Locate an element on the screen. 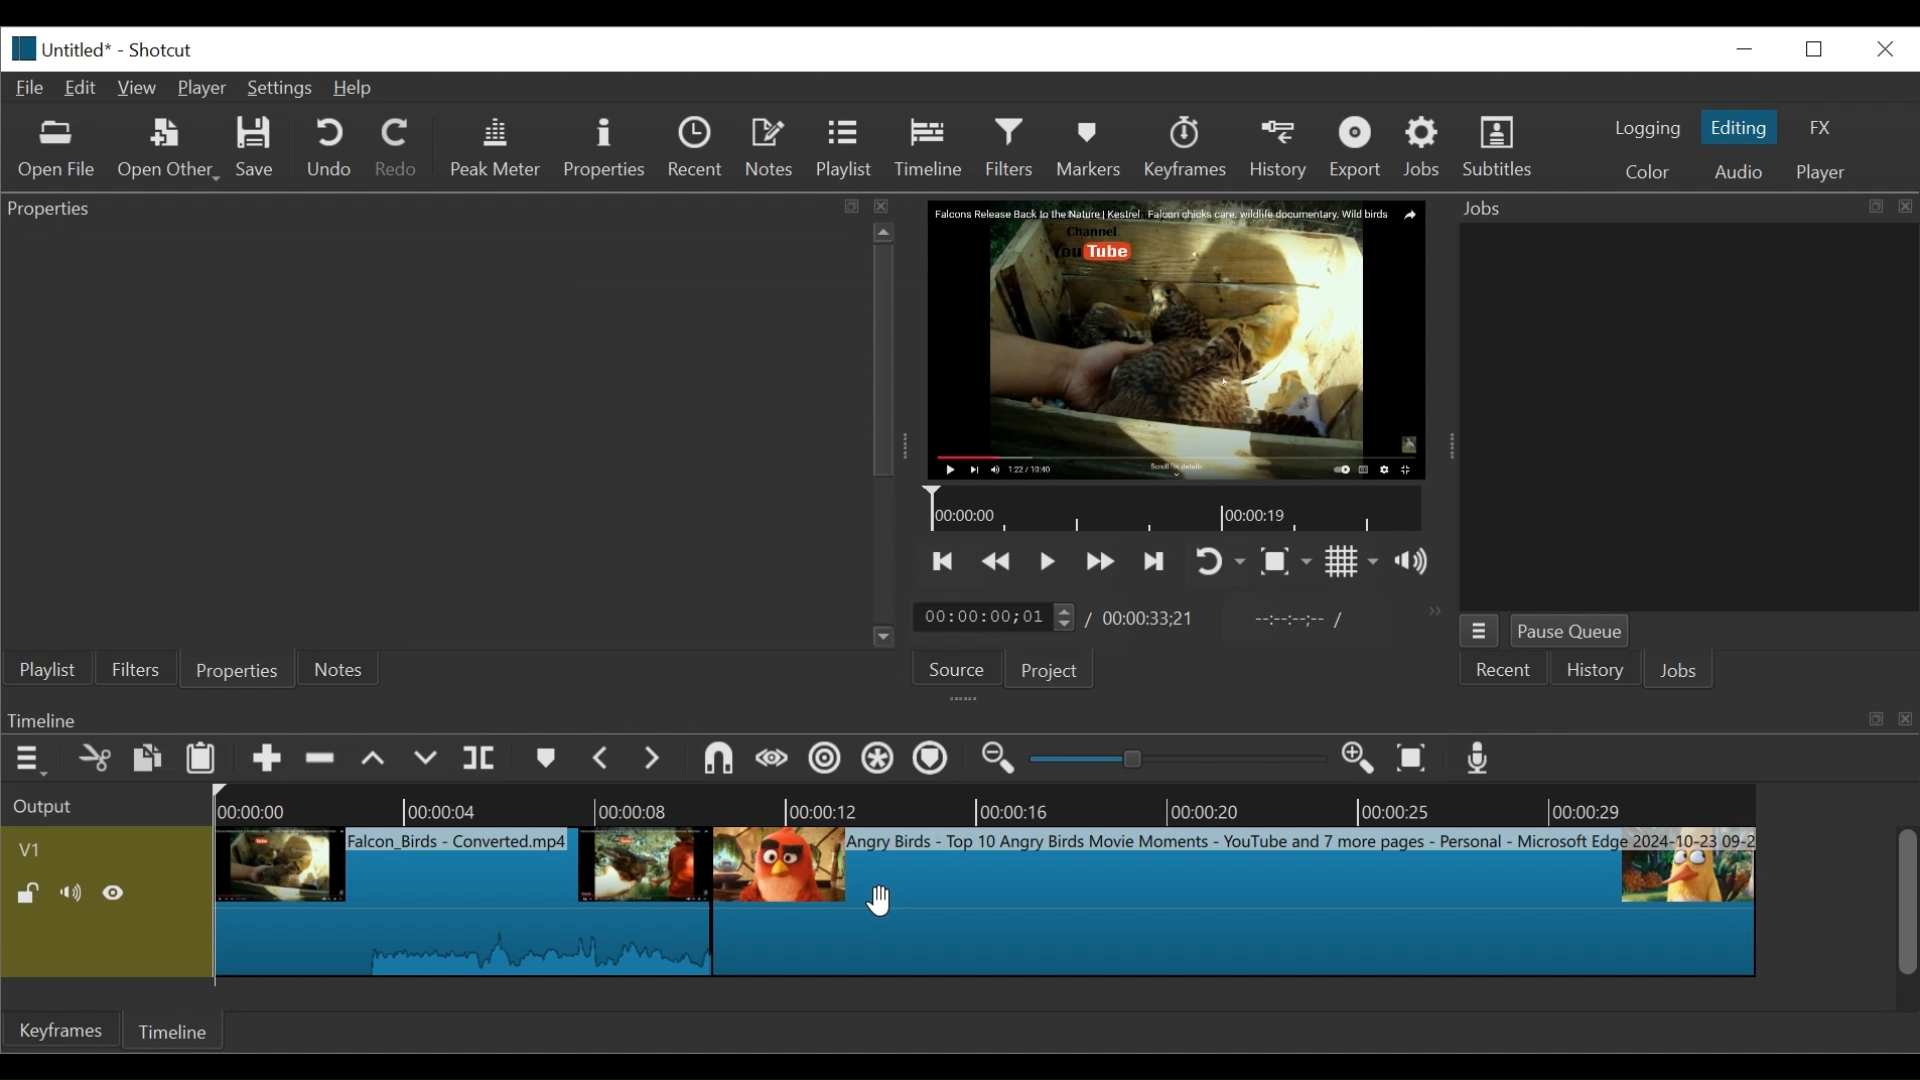 This screenshot has width=1920, height=1080. Clip is located at coordinates (1233, 901).